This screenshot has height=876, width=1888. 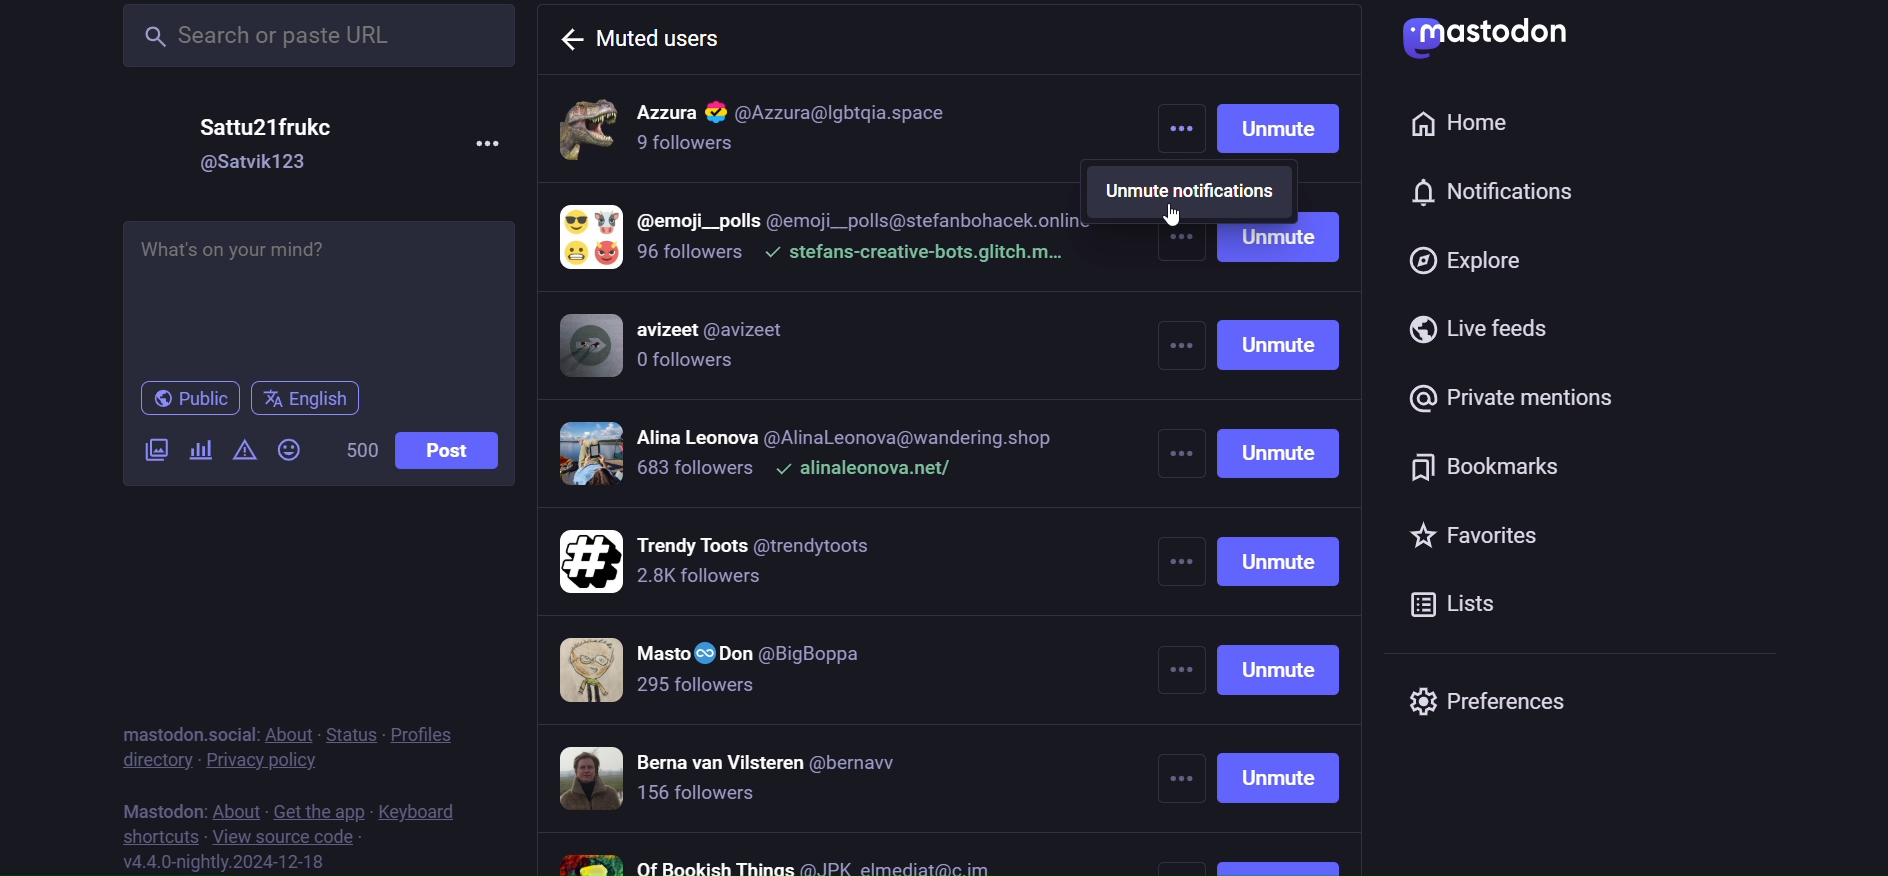 I want to click on muted users, so click(x=651, y=36).